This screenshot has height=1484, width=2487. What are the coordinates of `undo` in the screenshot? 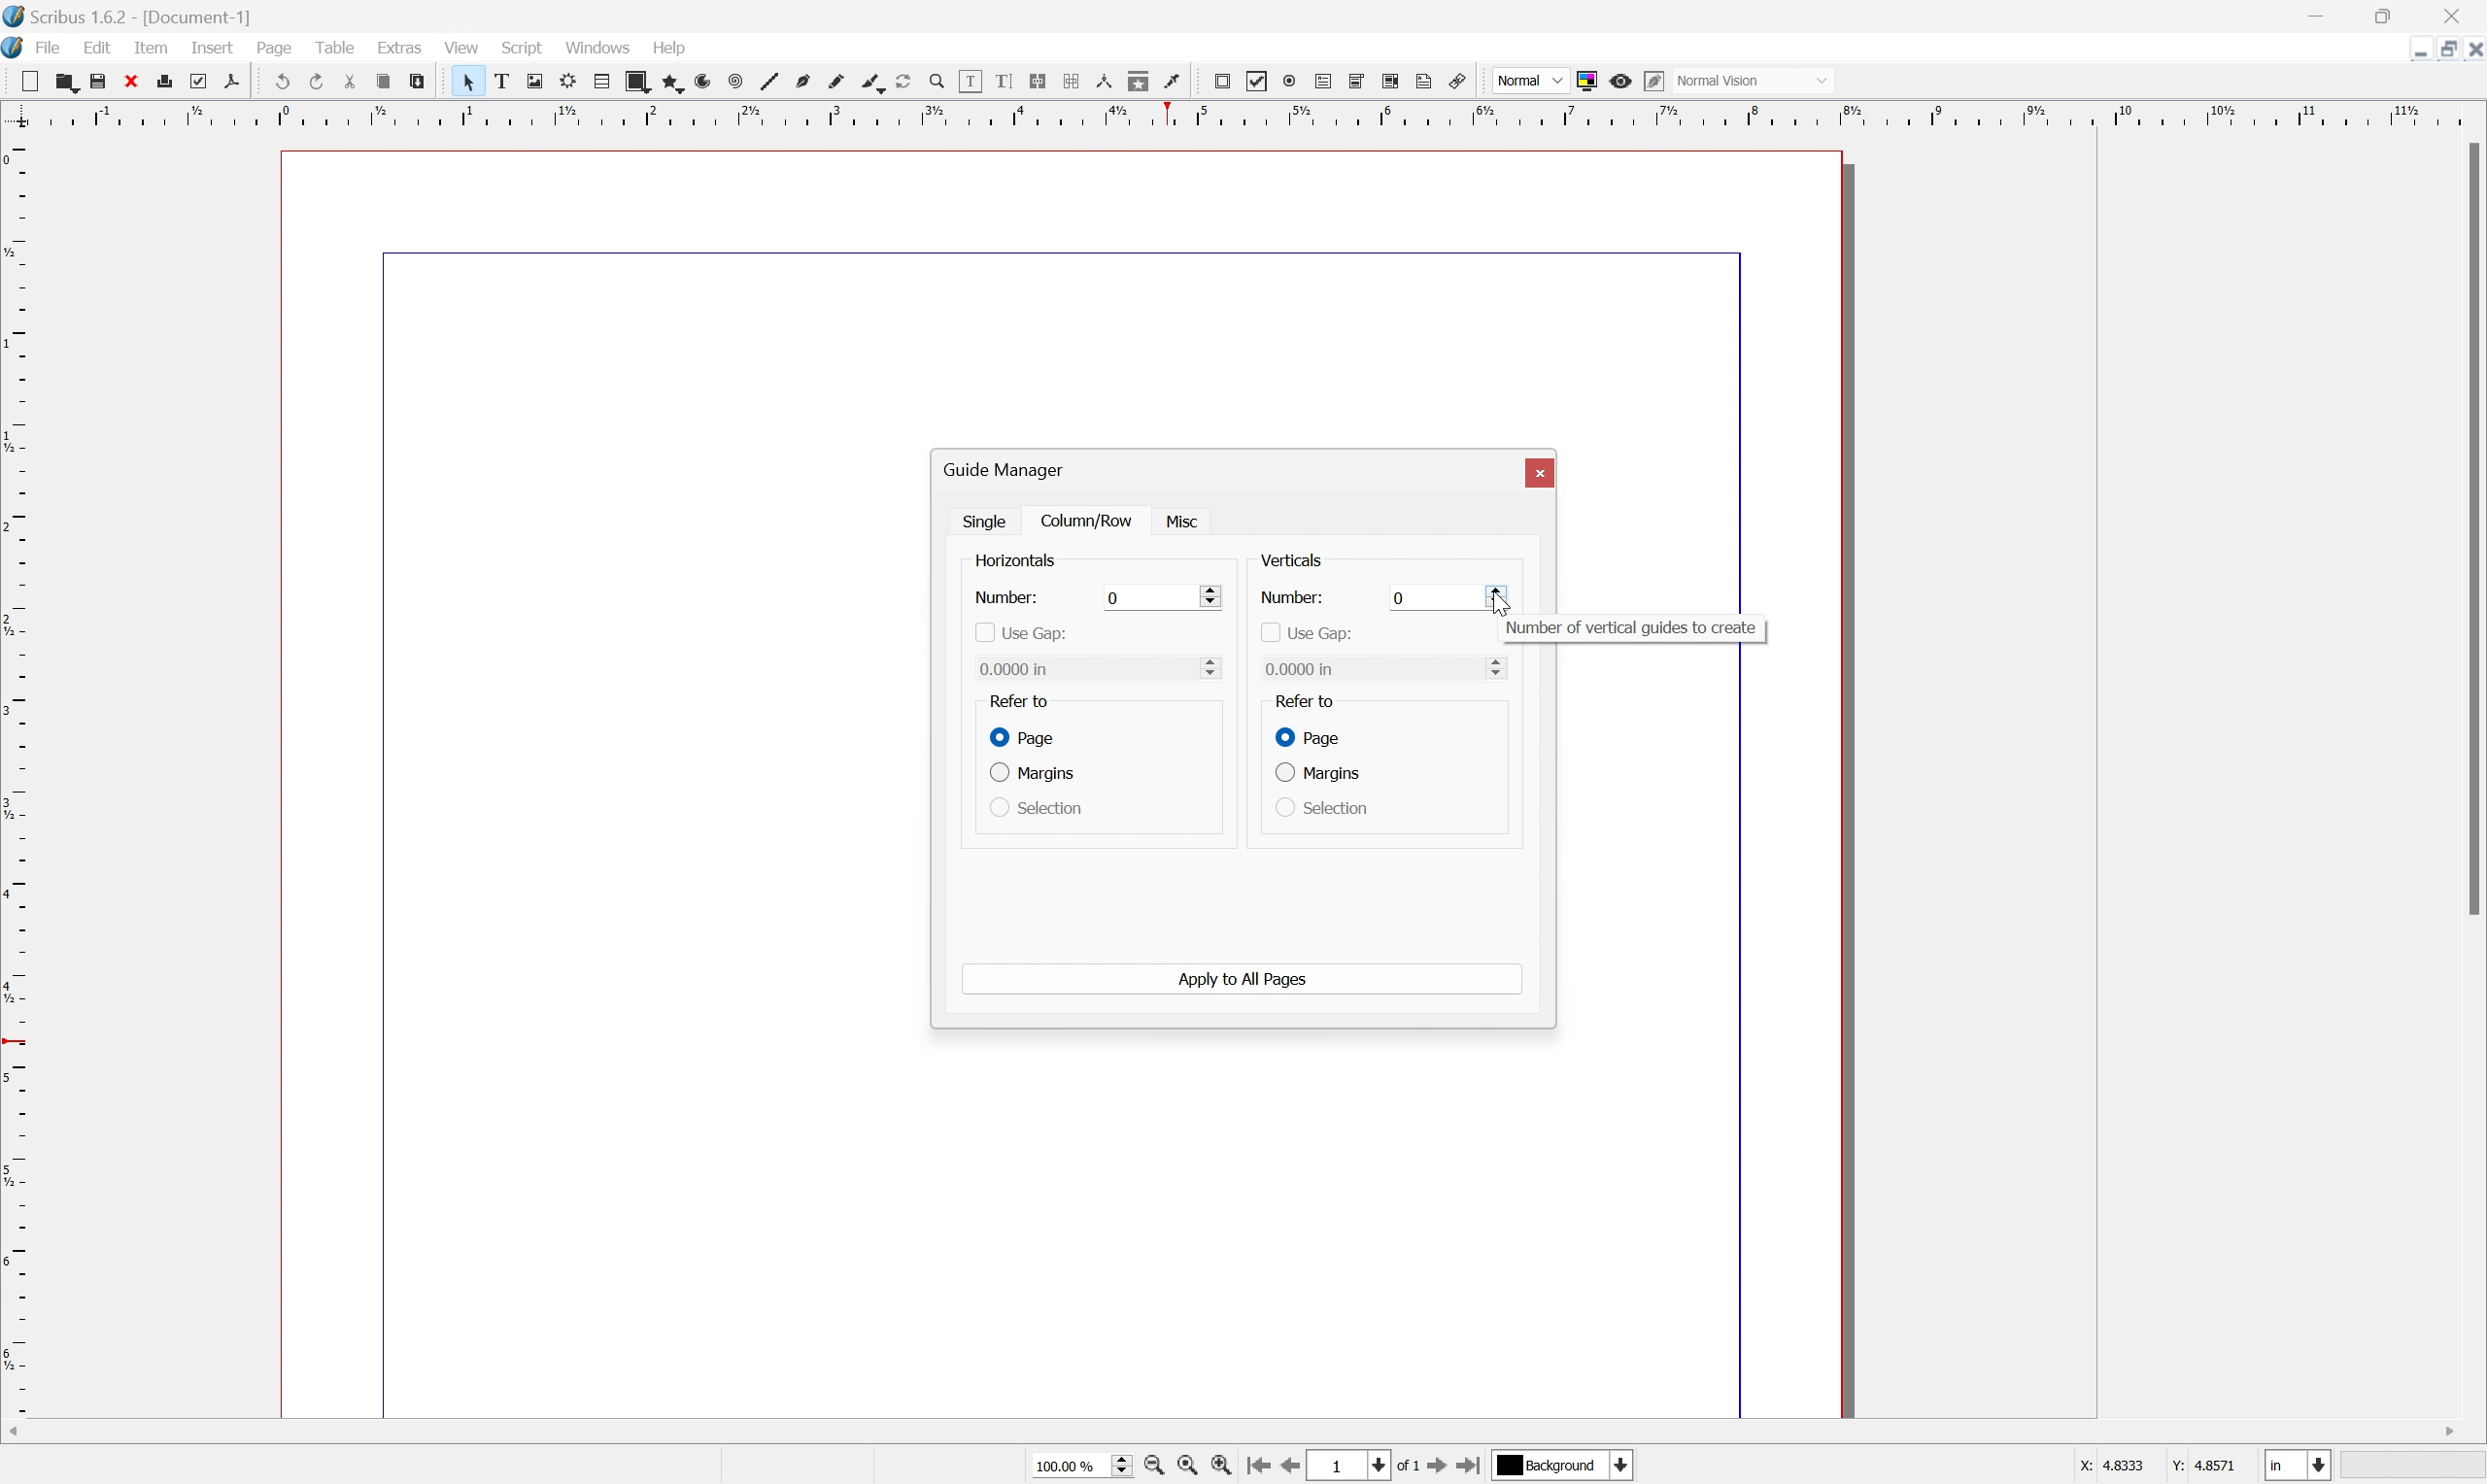 It's located at (278, 78).